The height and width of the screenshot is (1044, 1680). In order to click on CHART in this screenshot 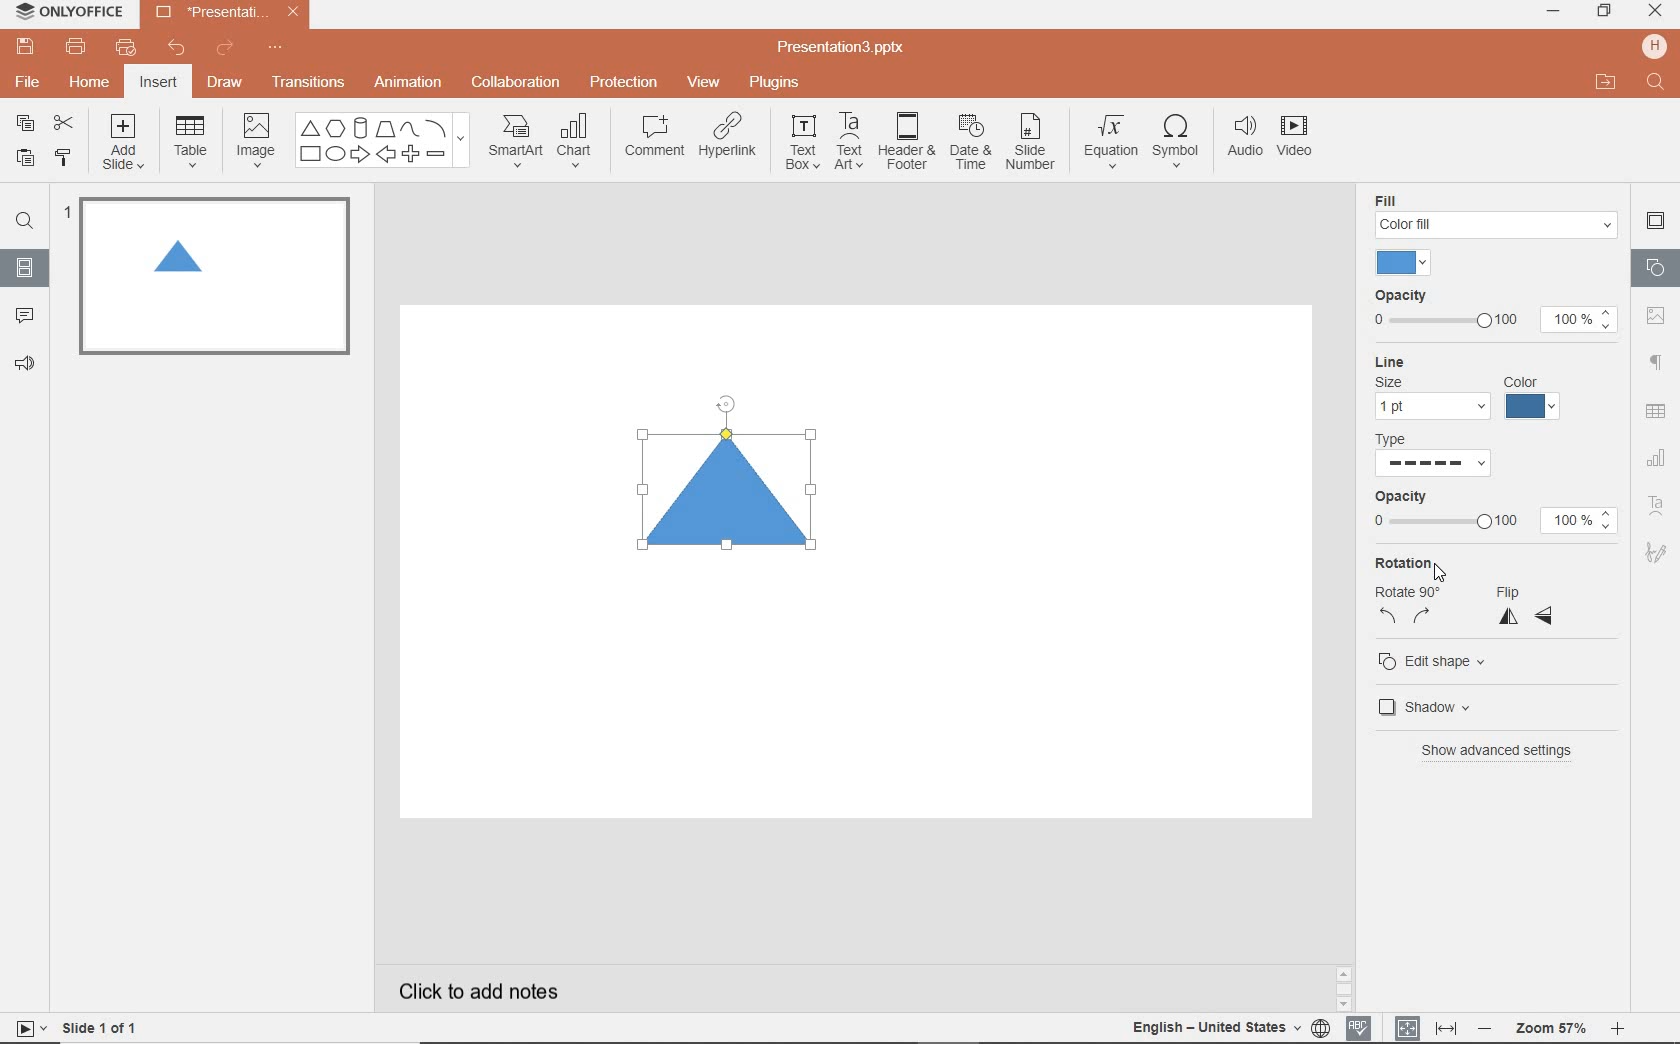, I will do `click(577, 142)`.